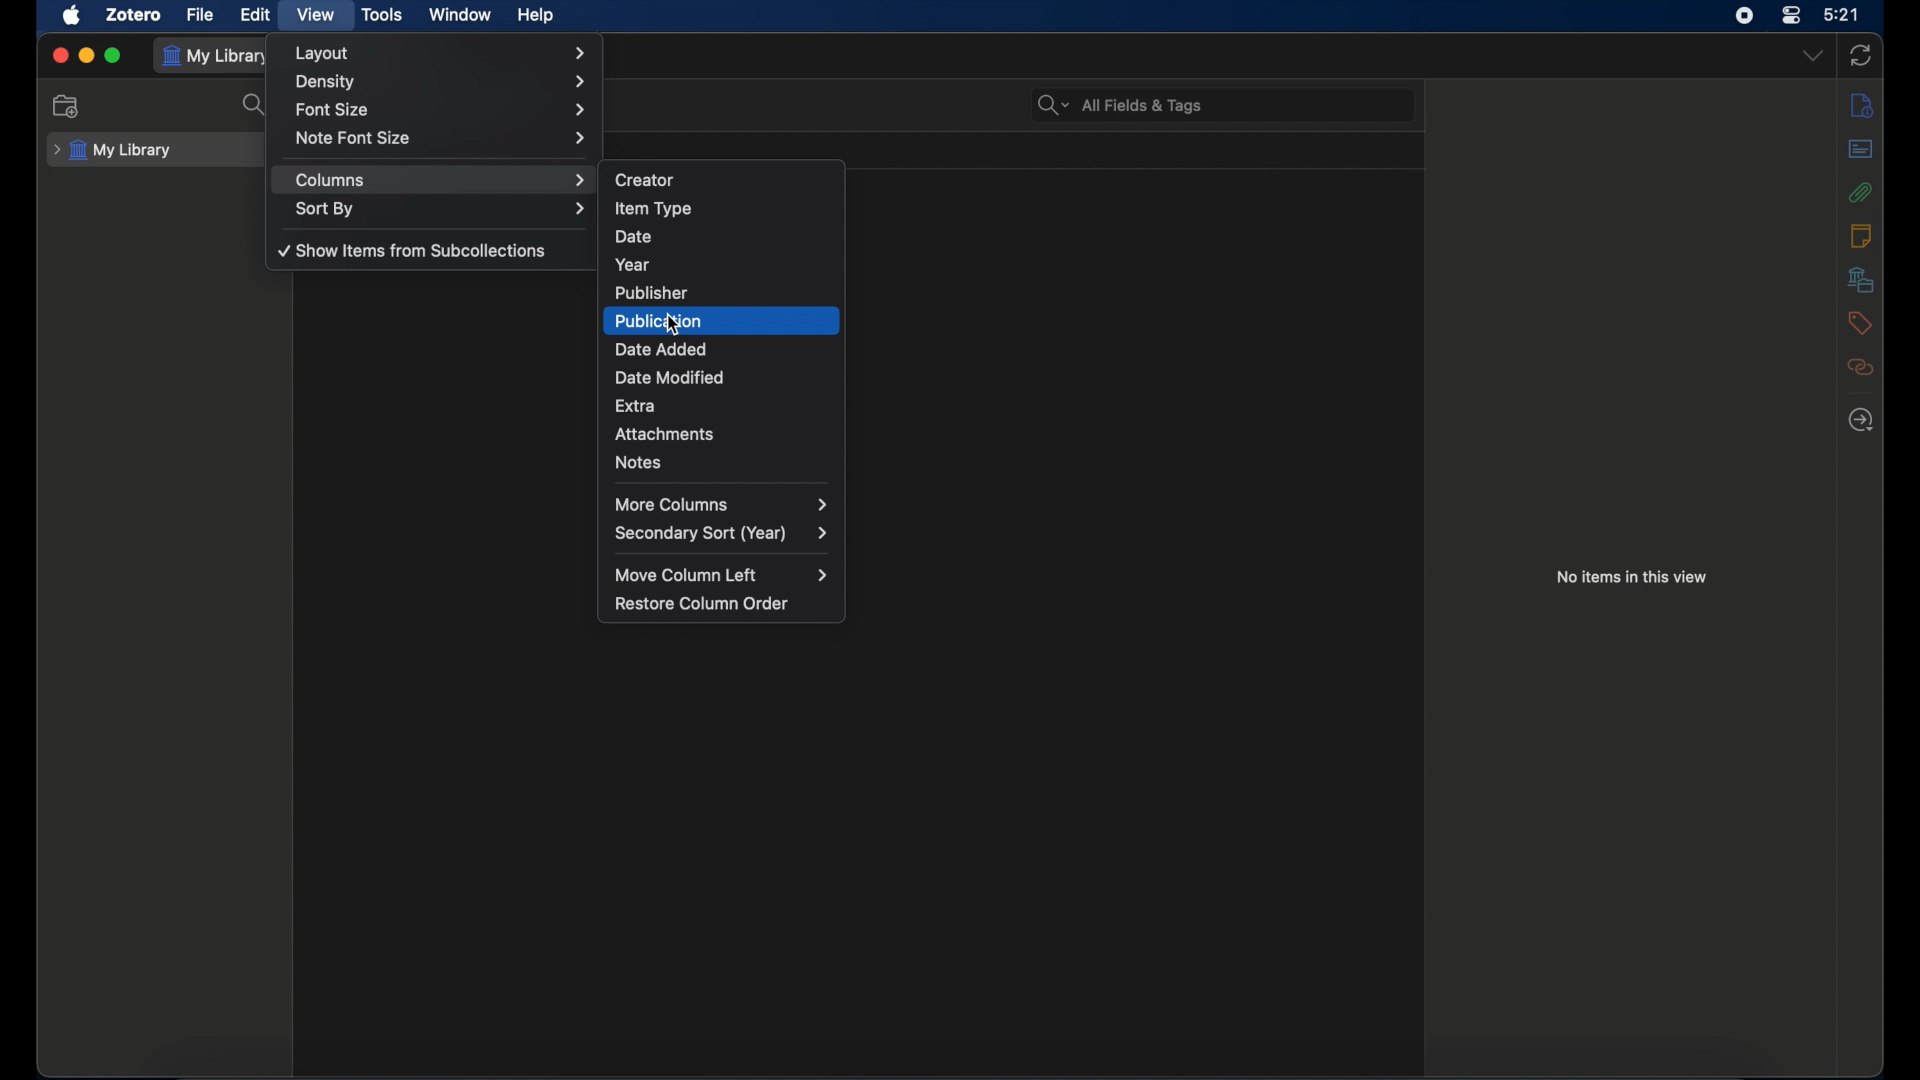  What do you see at coordinates (1861, 279) in the screenshot?
I see `libraries` at bounding box center [1861, 279].